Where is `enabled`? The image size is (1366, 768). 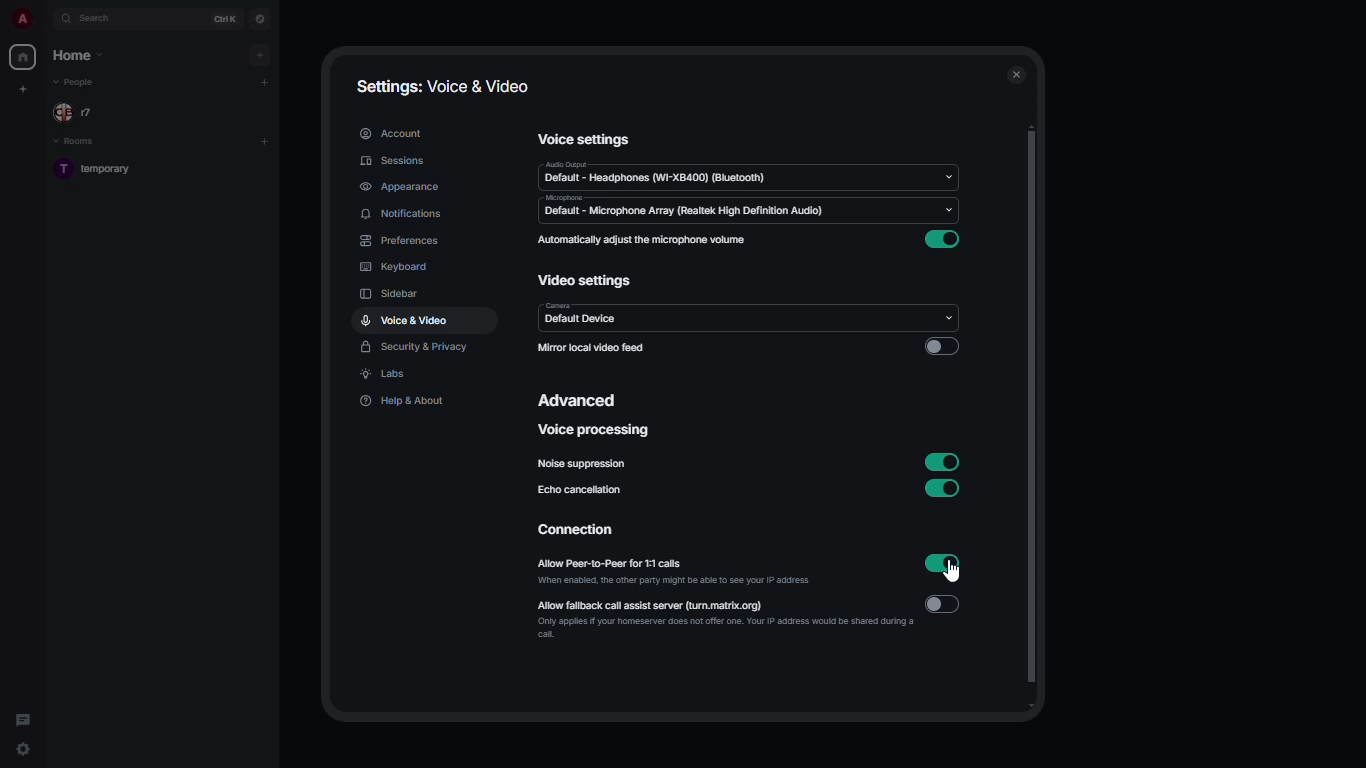 enabled is located at coordinates (944, 488).